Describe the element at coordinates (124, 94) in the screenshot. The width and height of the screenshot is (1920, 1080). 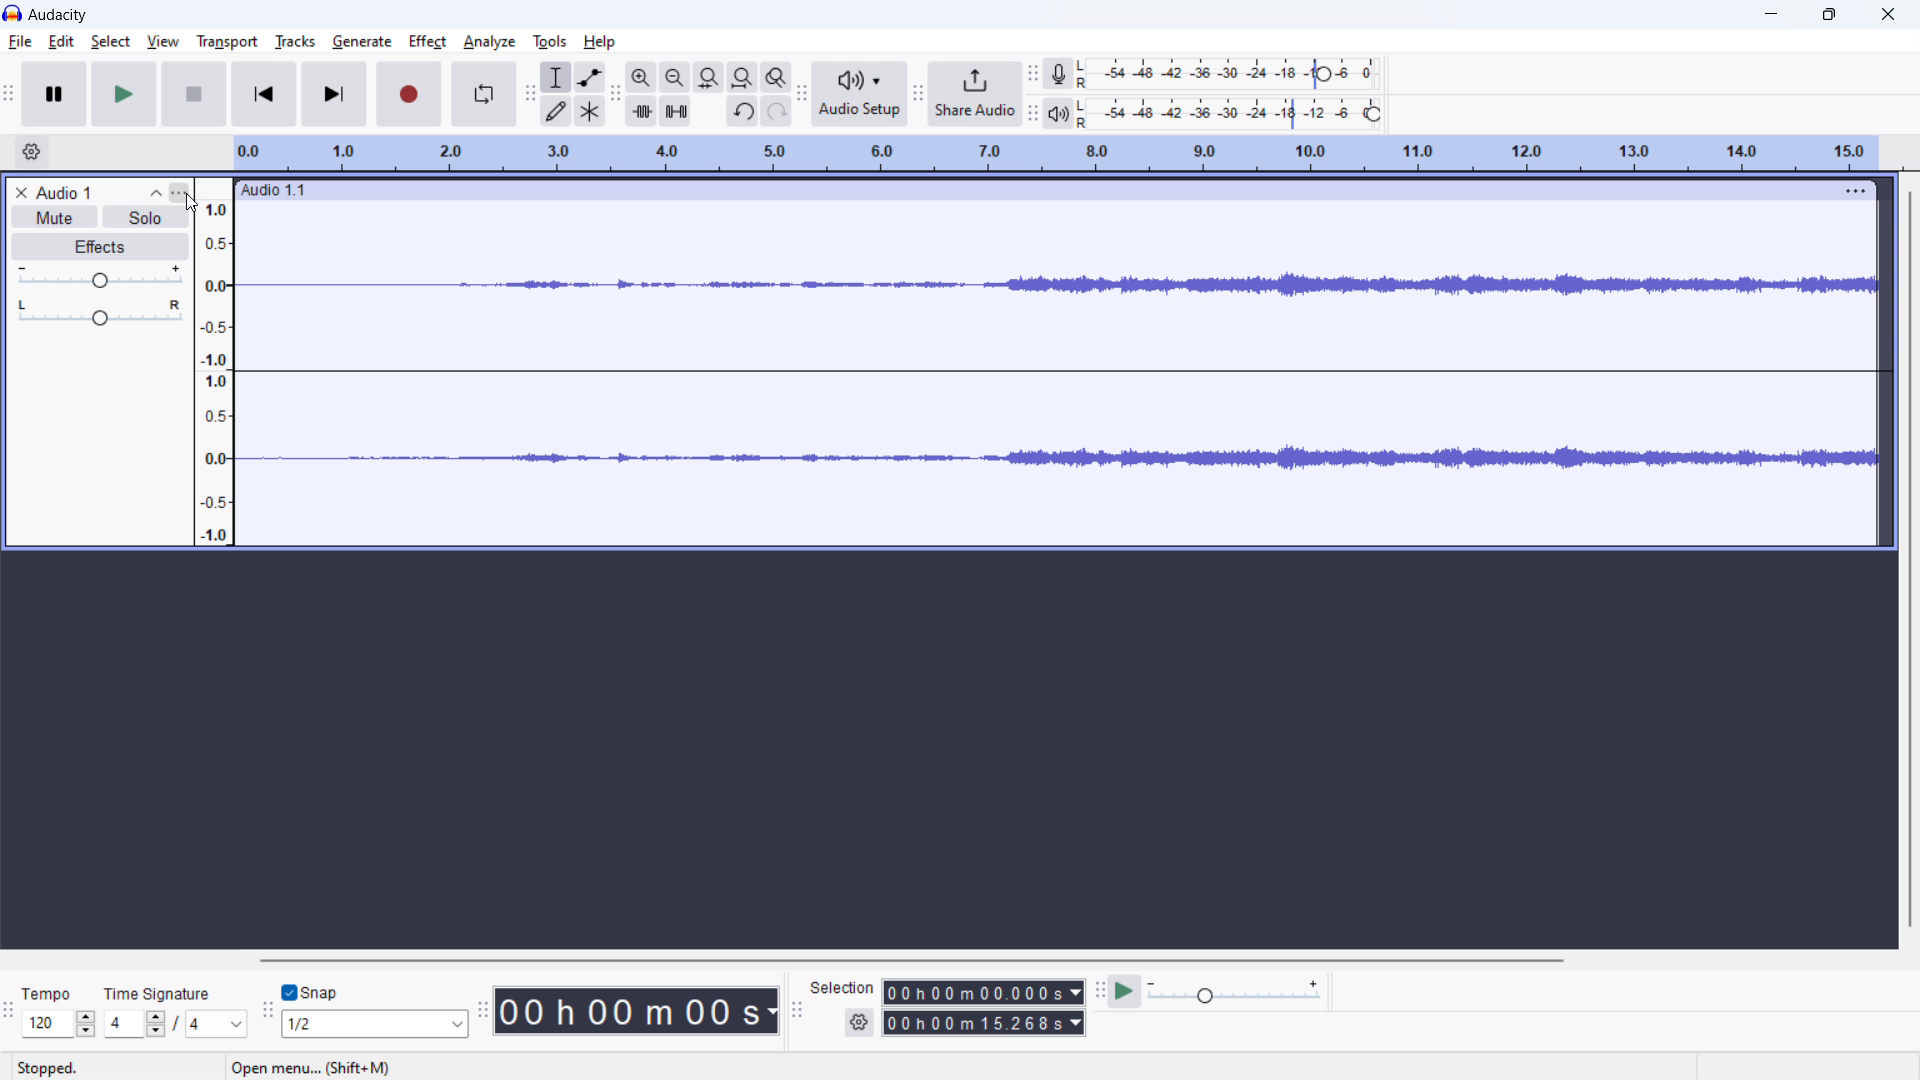
I see `play` at that location.